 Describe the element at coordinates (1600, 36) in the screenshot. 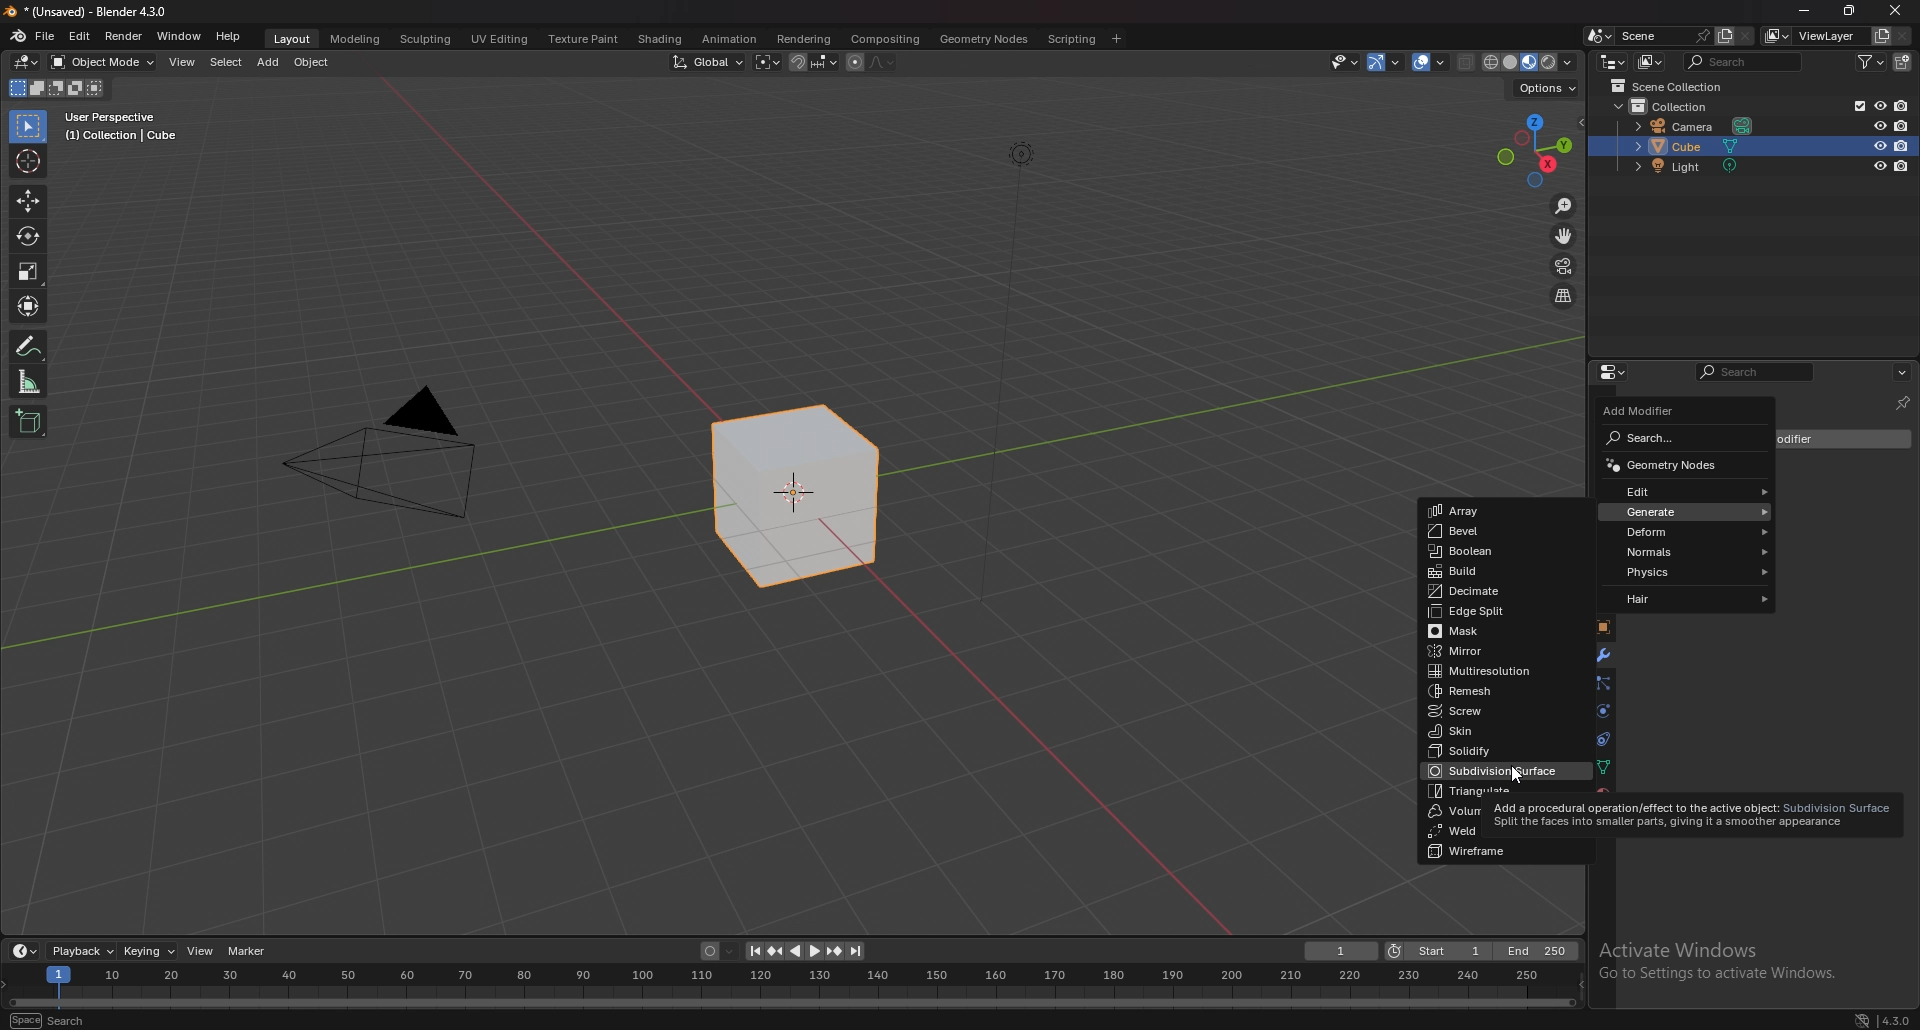

I see `browse scene` at that location.